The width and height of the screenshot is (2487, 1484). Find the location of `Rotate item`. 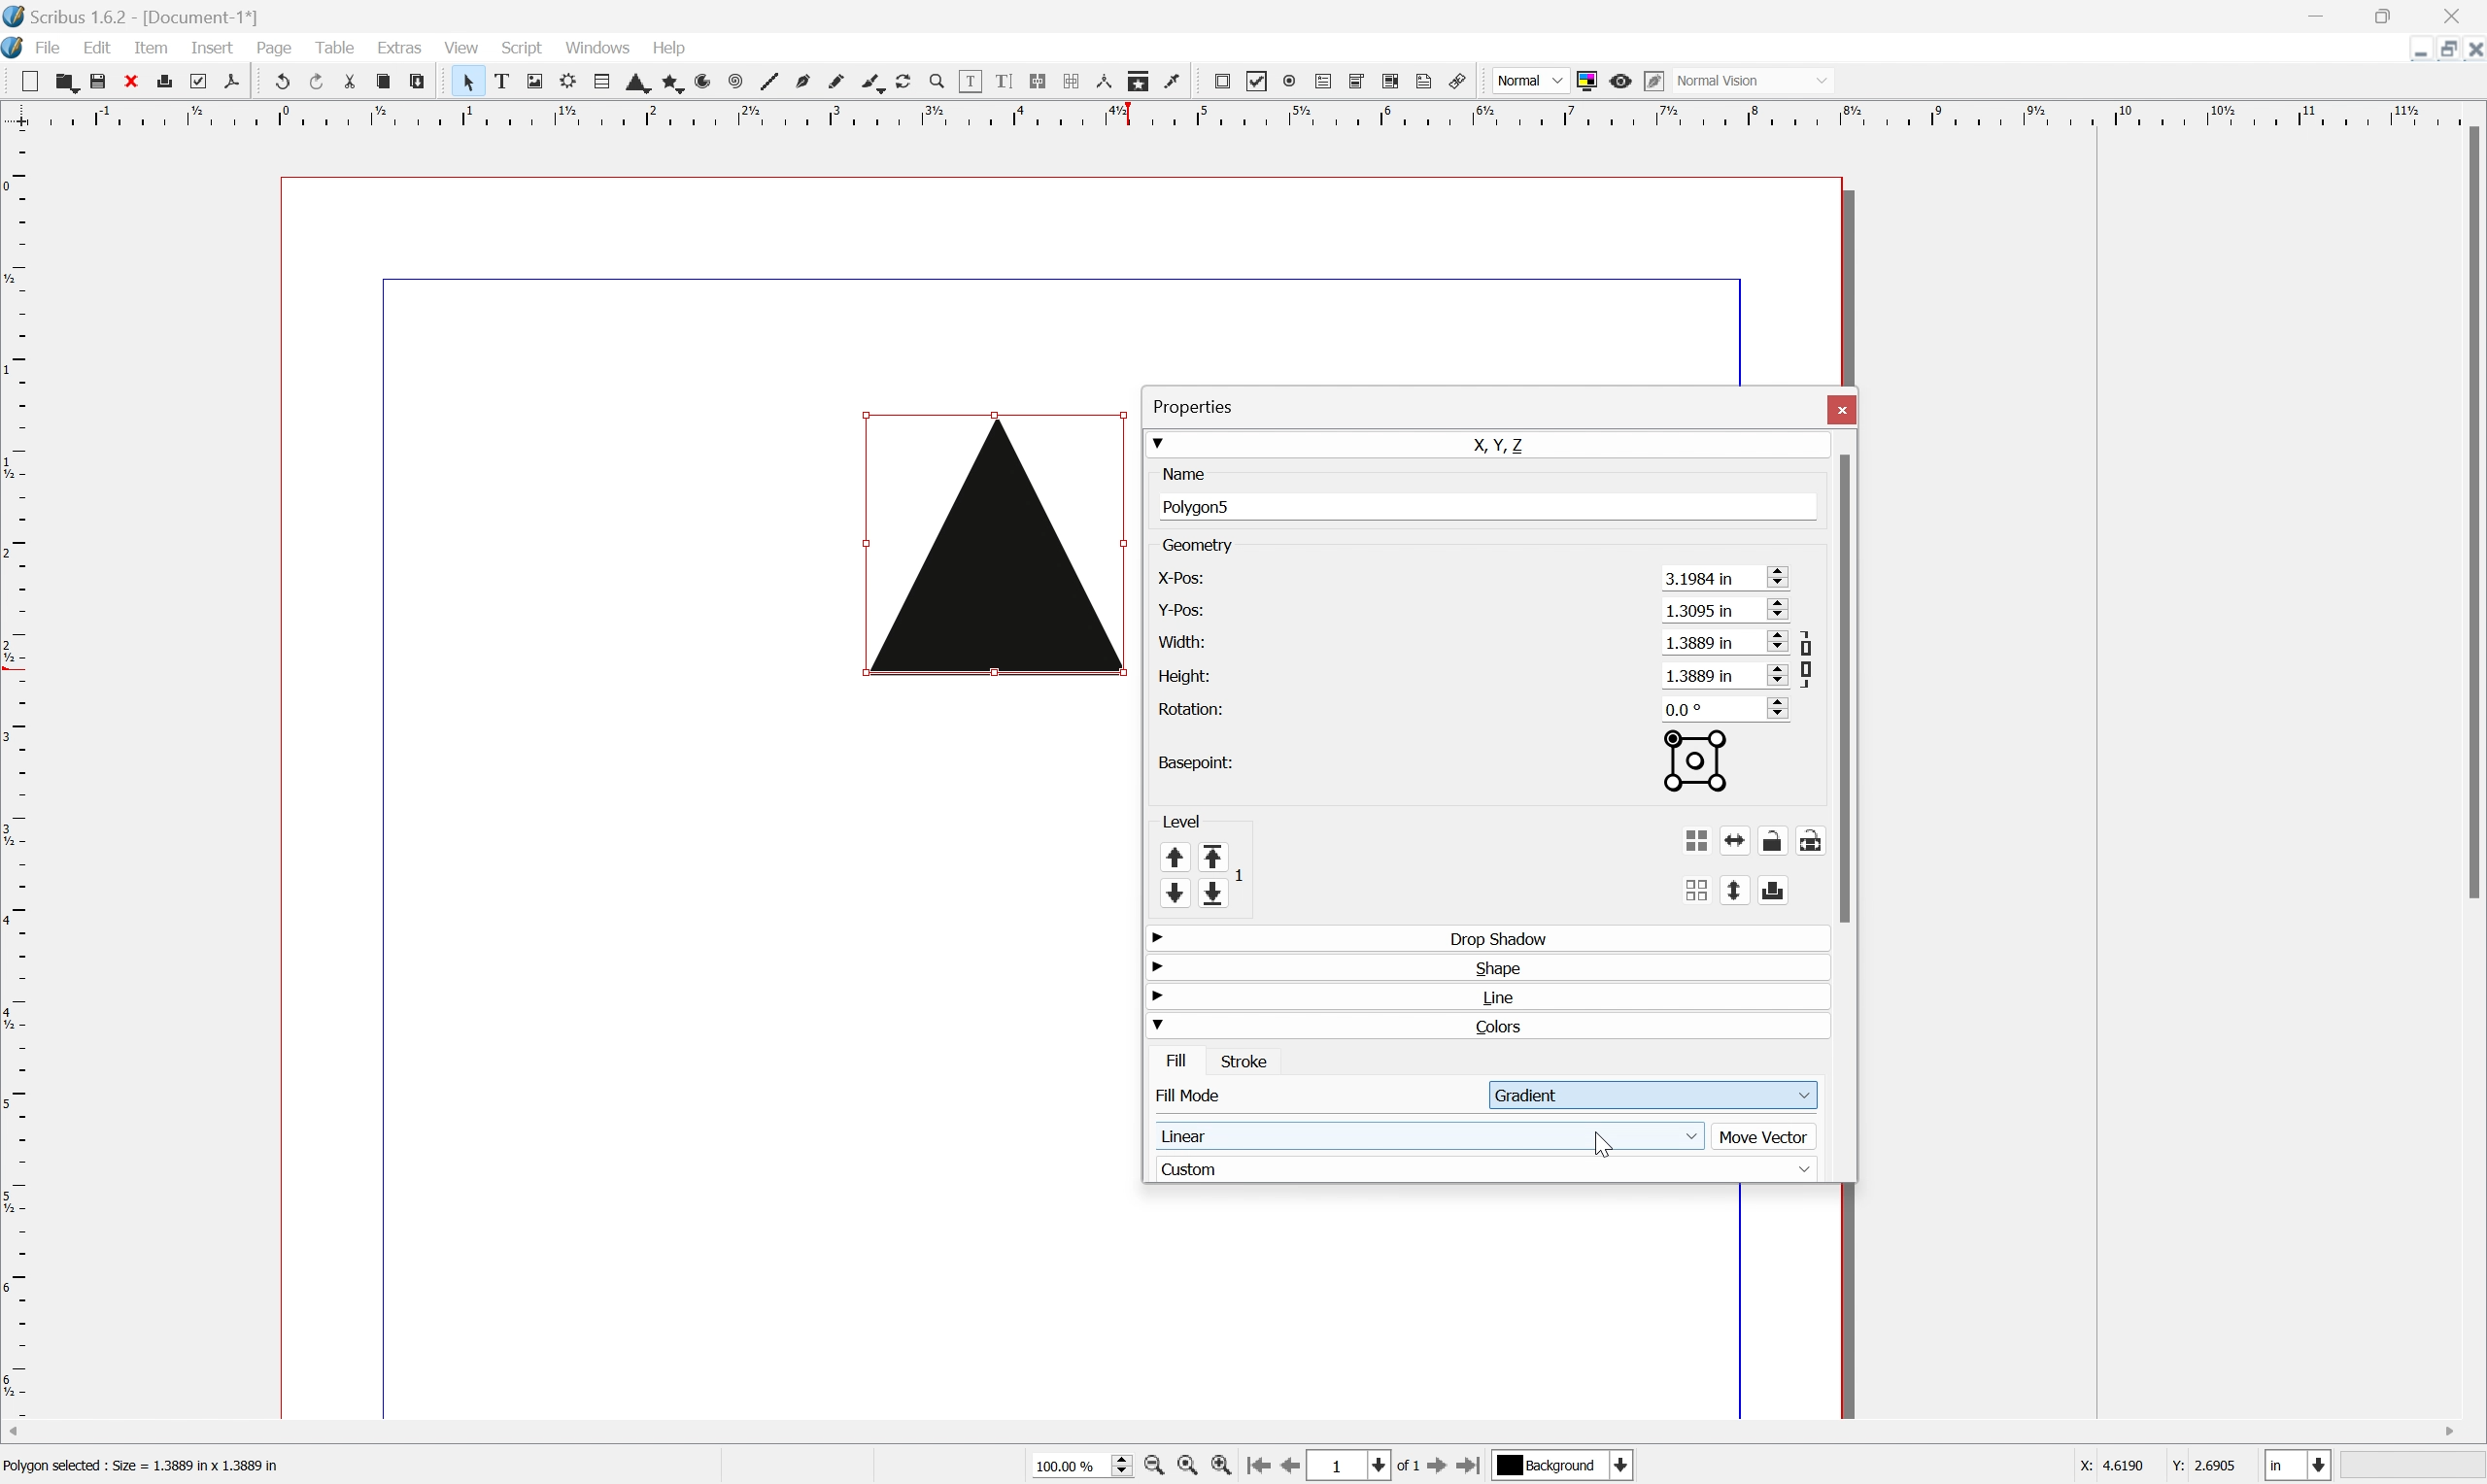

Rotate item is located at coordinates (910, 82).